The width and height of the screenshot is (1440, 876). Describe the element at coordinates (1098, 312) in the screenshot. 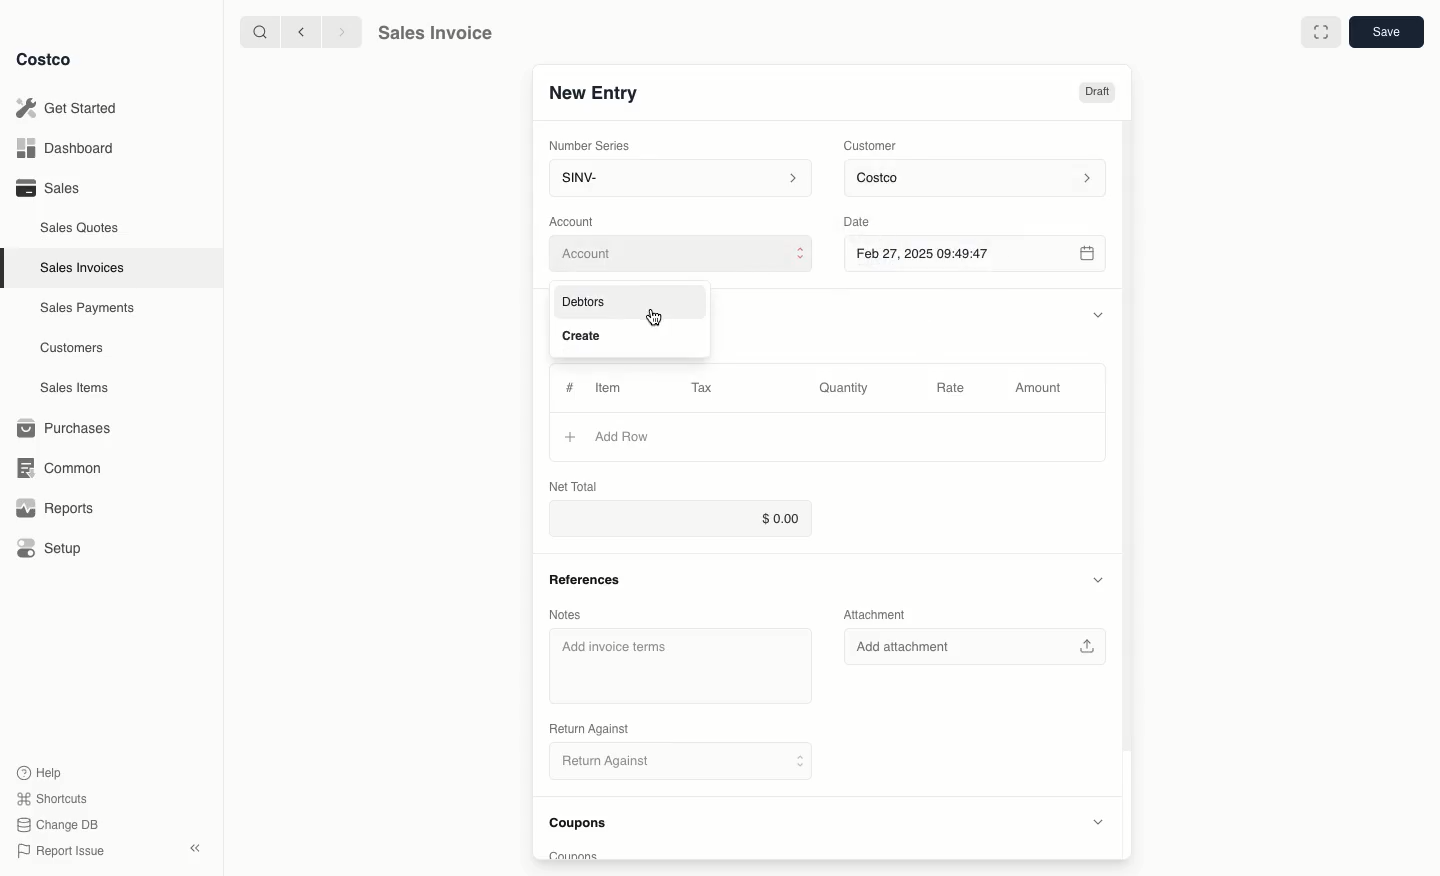

I see `Hide` at that location.